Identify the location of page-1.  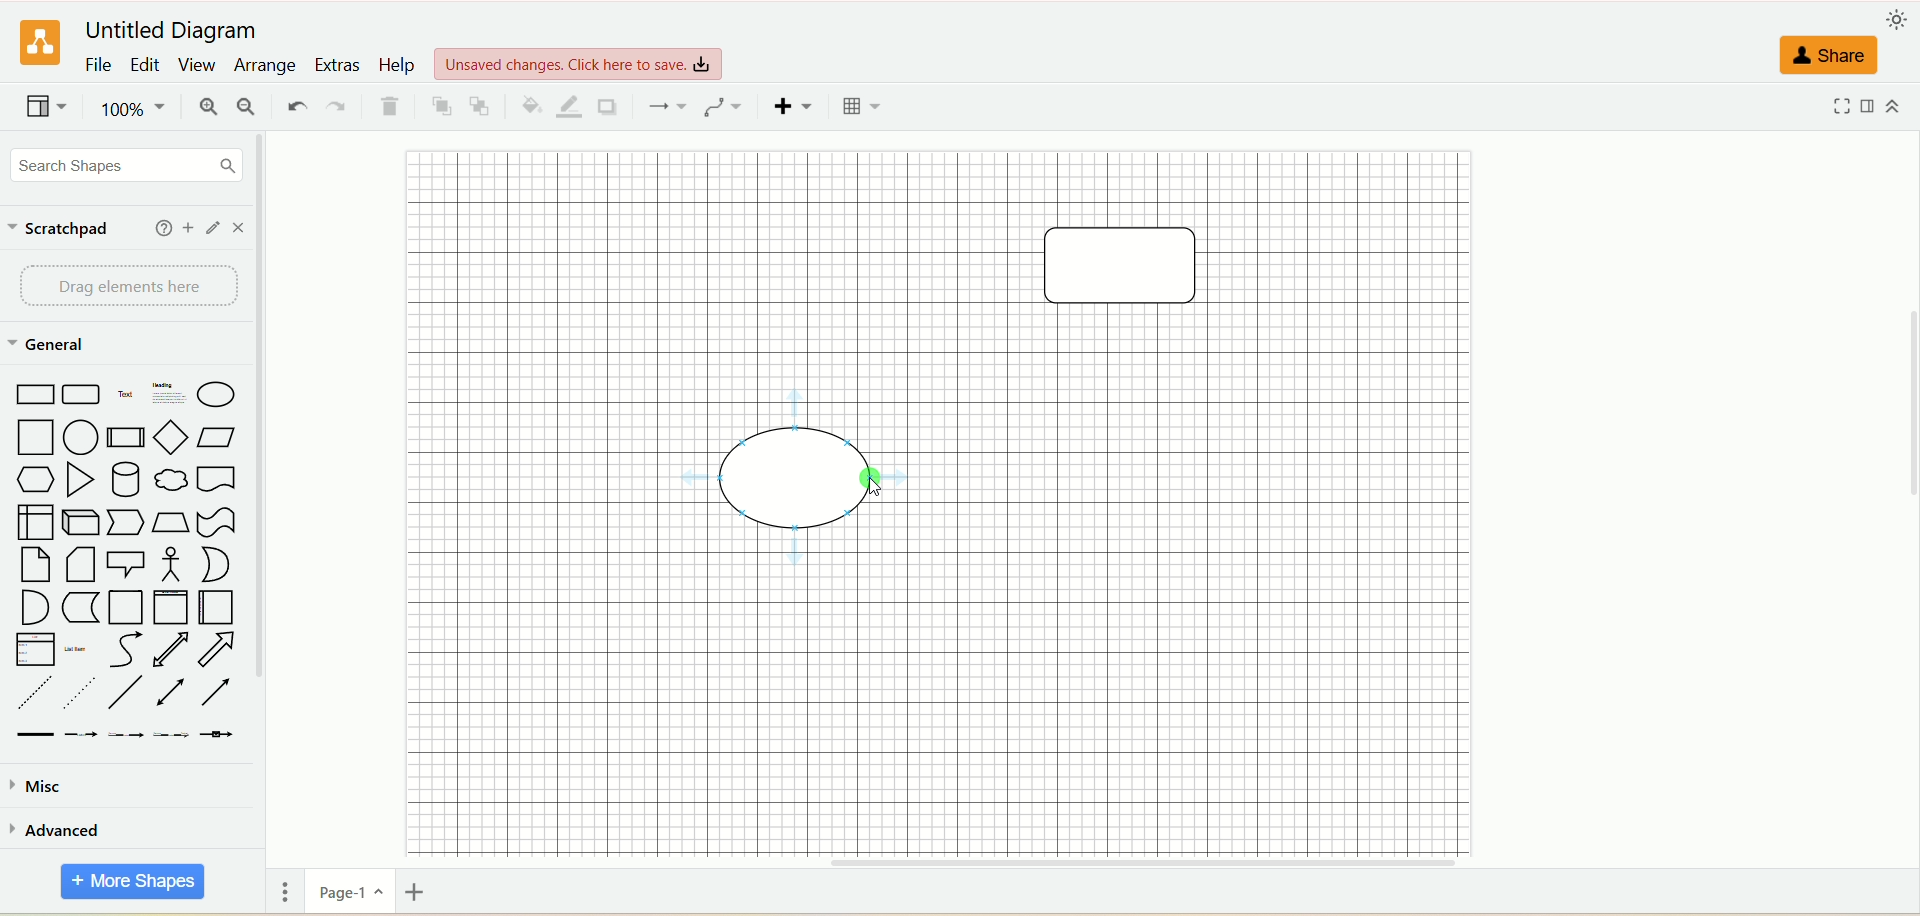
(347, 891).